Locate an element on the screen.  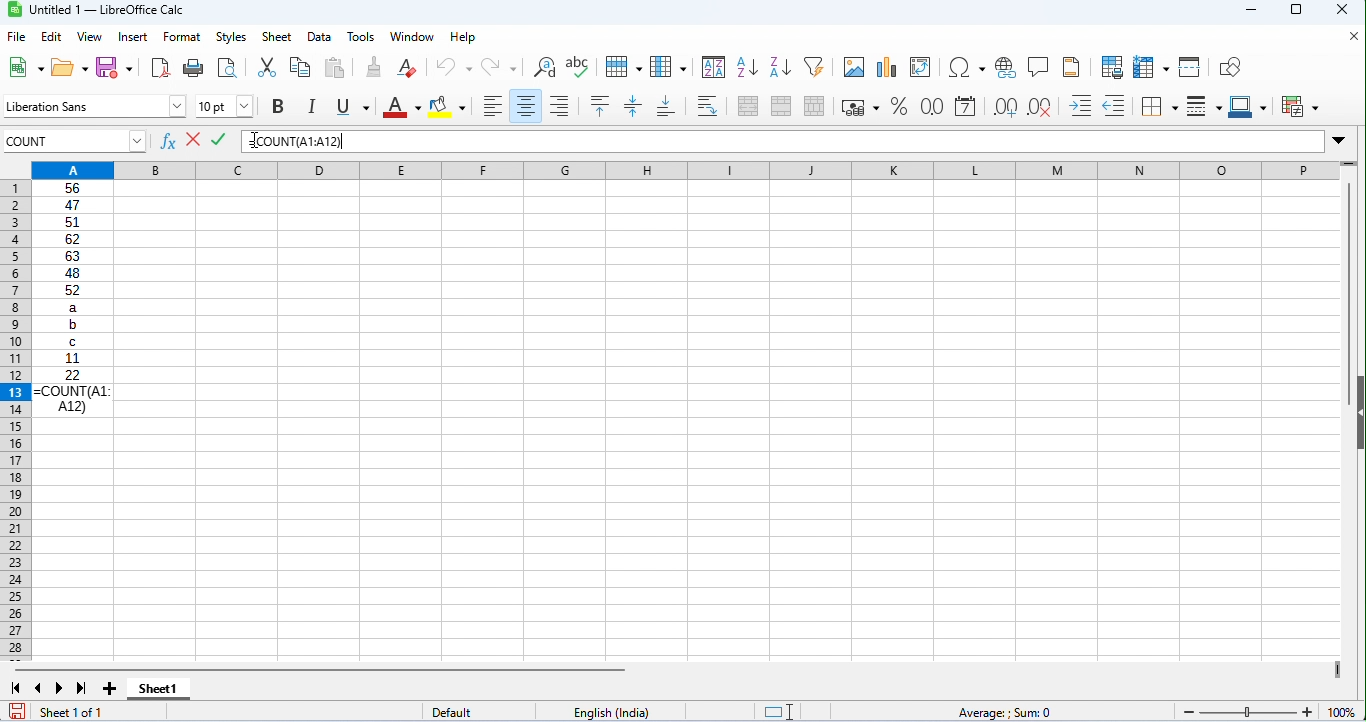
count is located at coordinates (27, 141).